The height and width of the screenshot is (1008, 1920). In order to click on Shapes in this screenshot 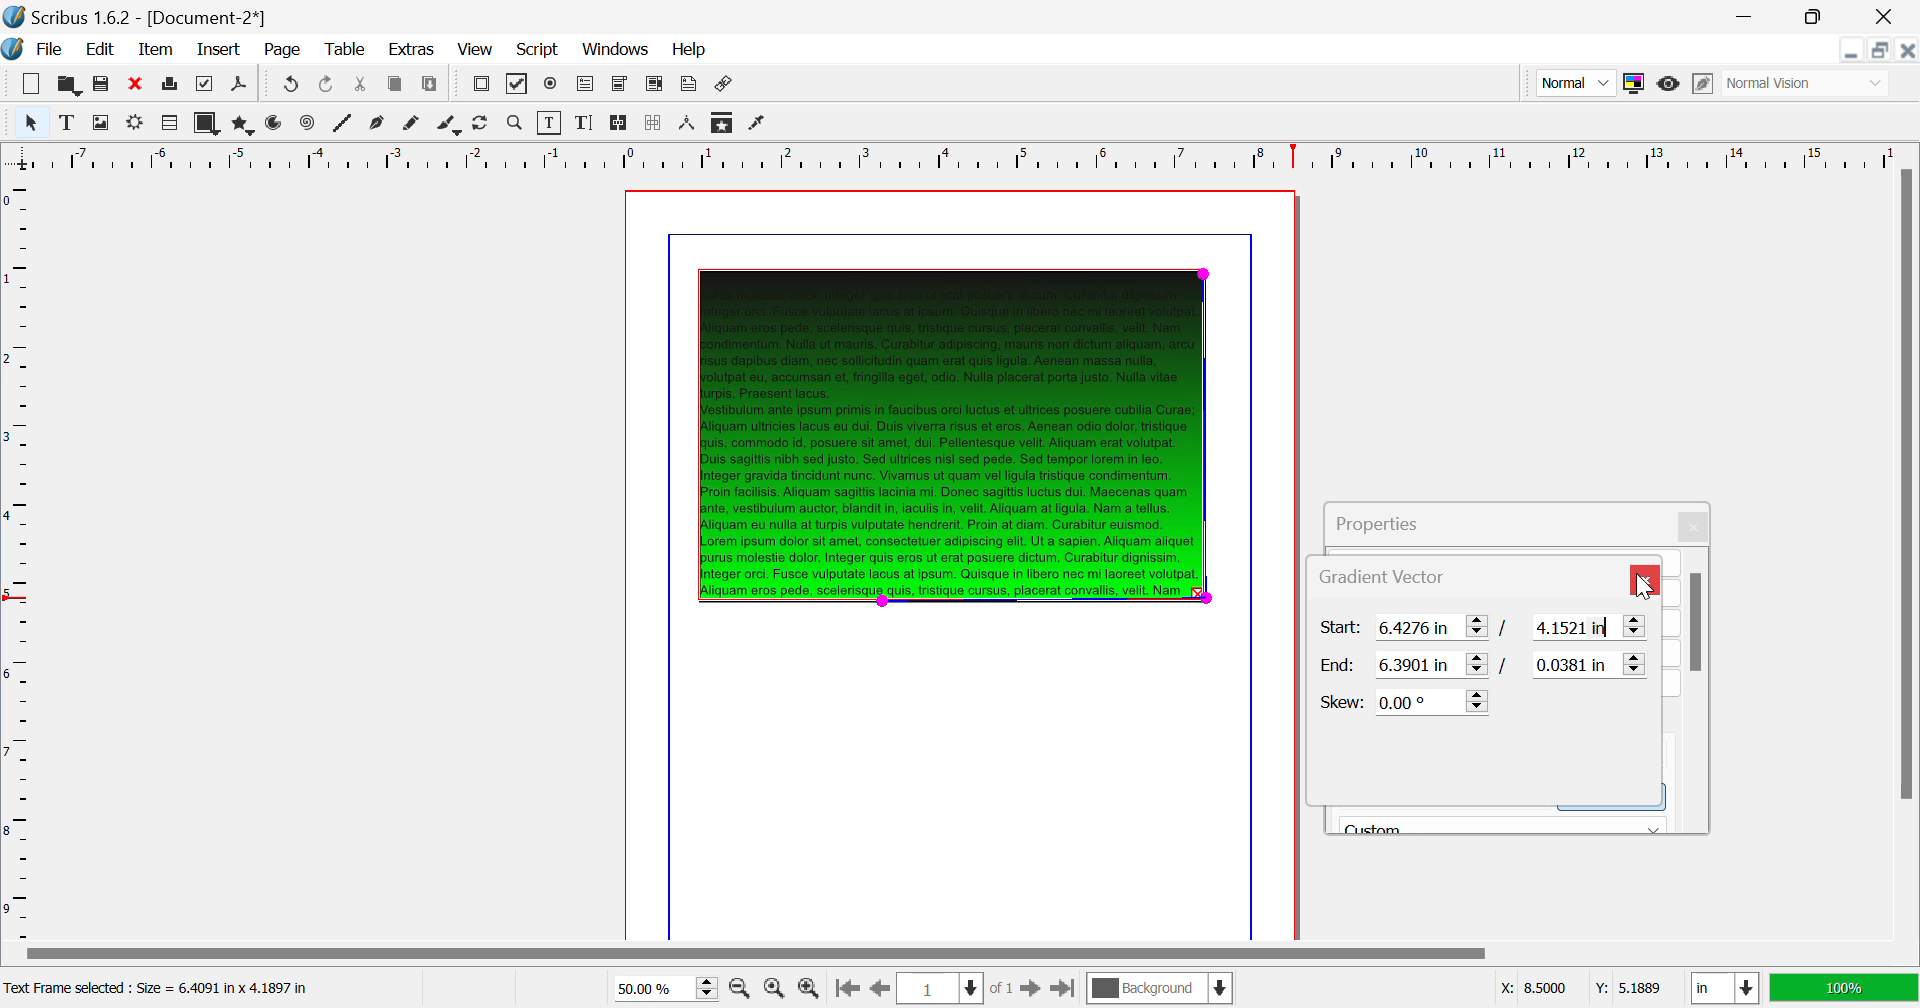, I will do `click(206, 123)`.